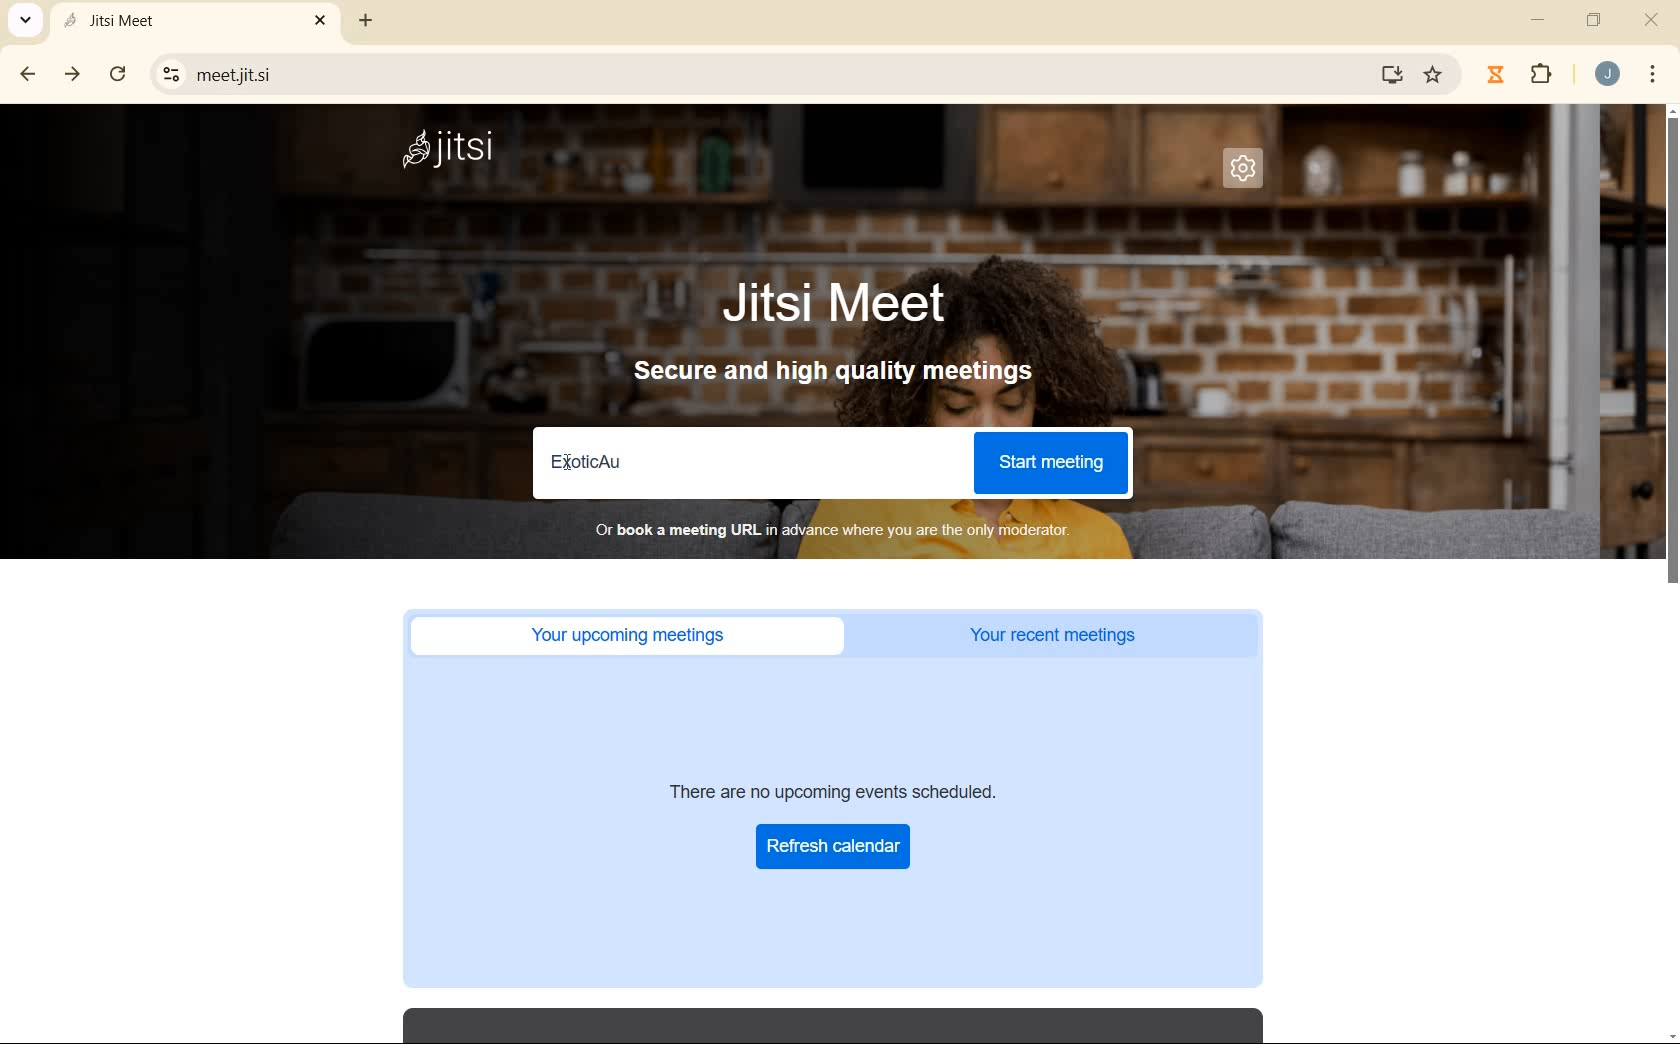 This screenshot has width=1680, height=1044. I want to click on cursor, so click(571, 460).